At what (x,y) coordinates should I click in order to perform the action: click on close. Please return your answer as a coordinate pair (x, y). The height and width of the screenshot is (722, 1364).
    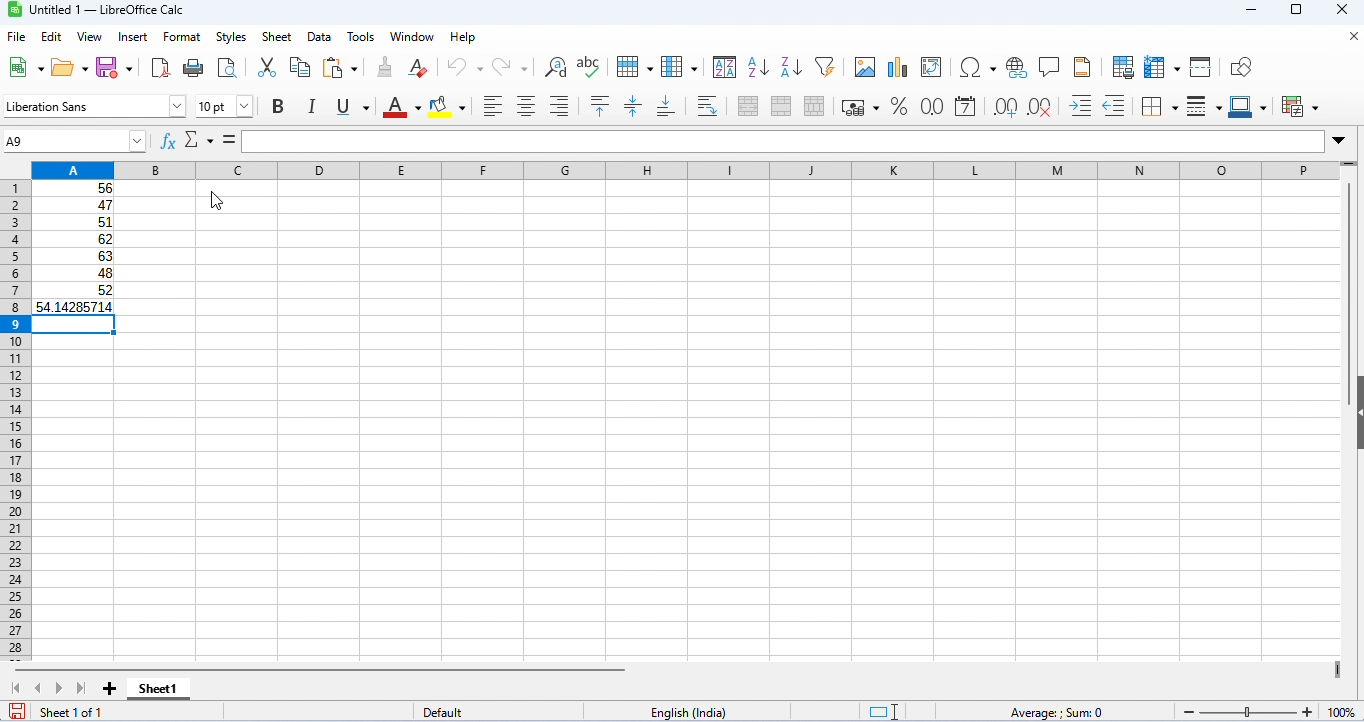
    Looking at the image, I should click on (1344, 11).